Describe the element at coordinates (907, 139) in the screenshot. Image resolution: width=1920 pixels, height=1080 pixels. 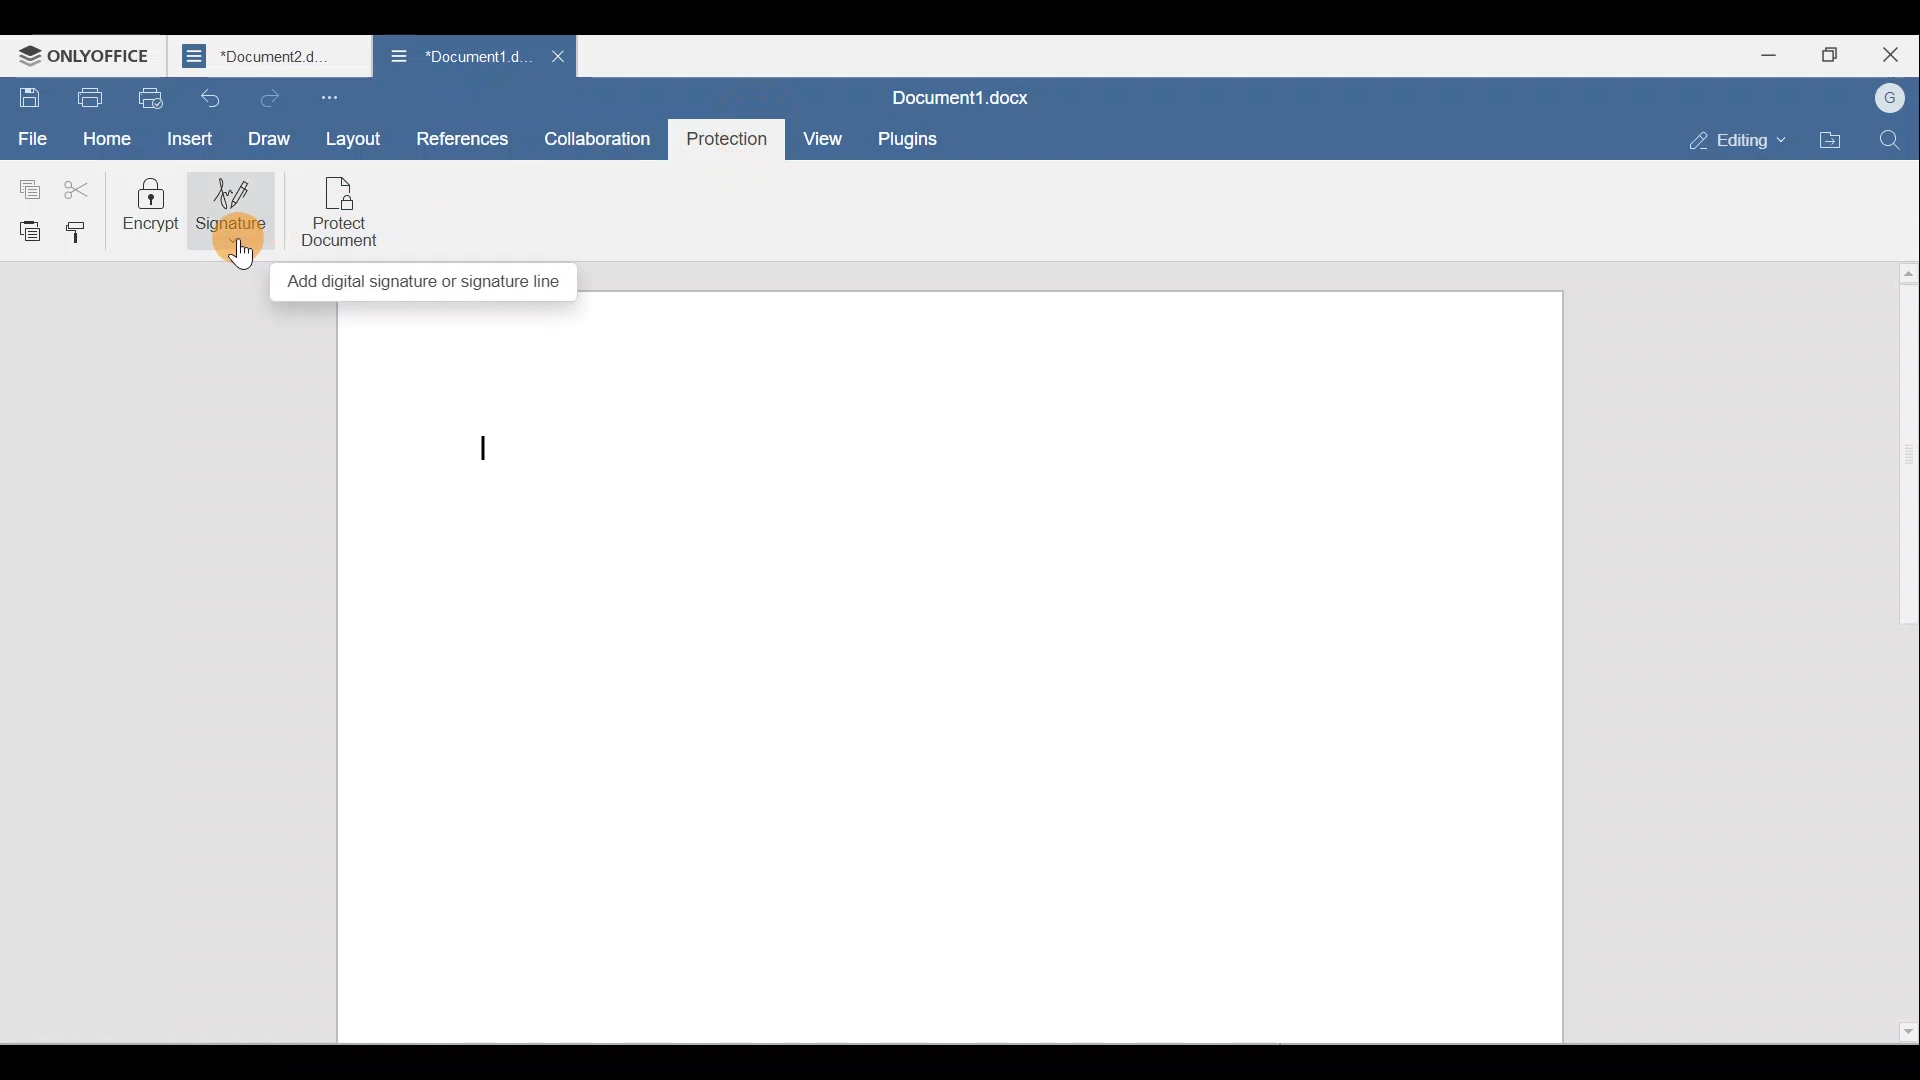
I see `Plugins` at that location.